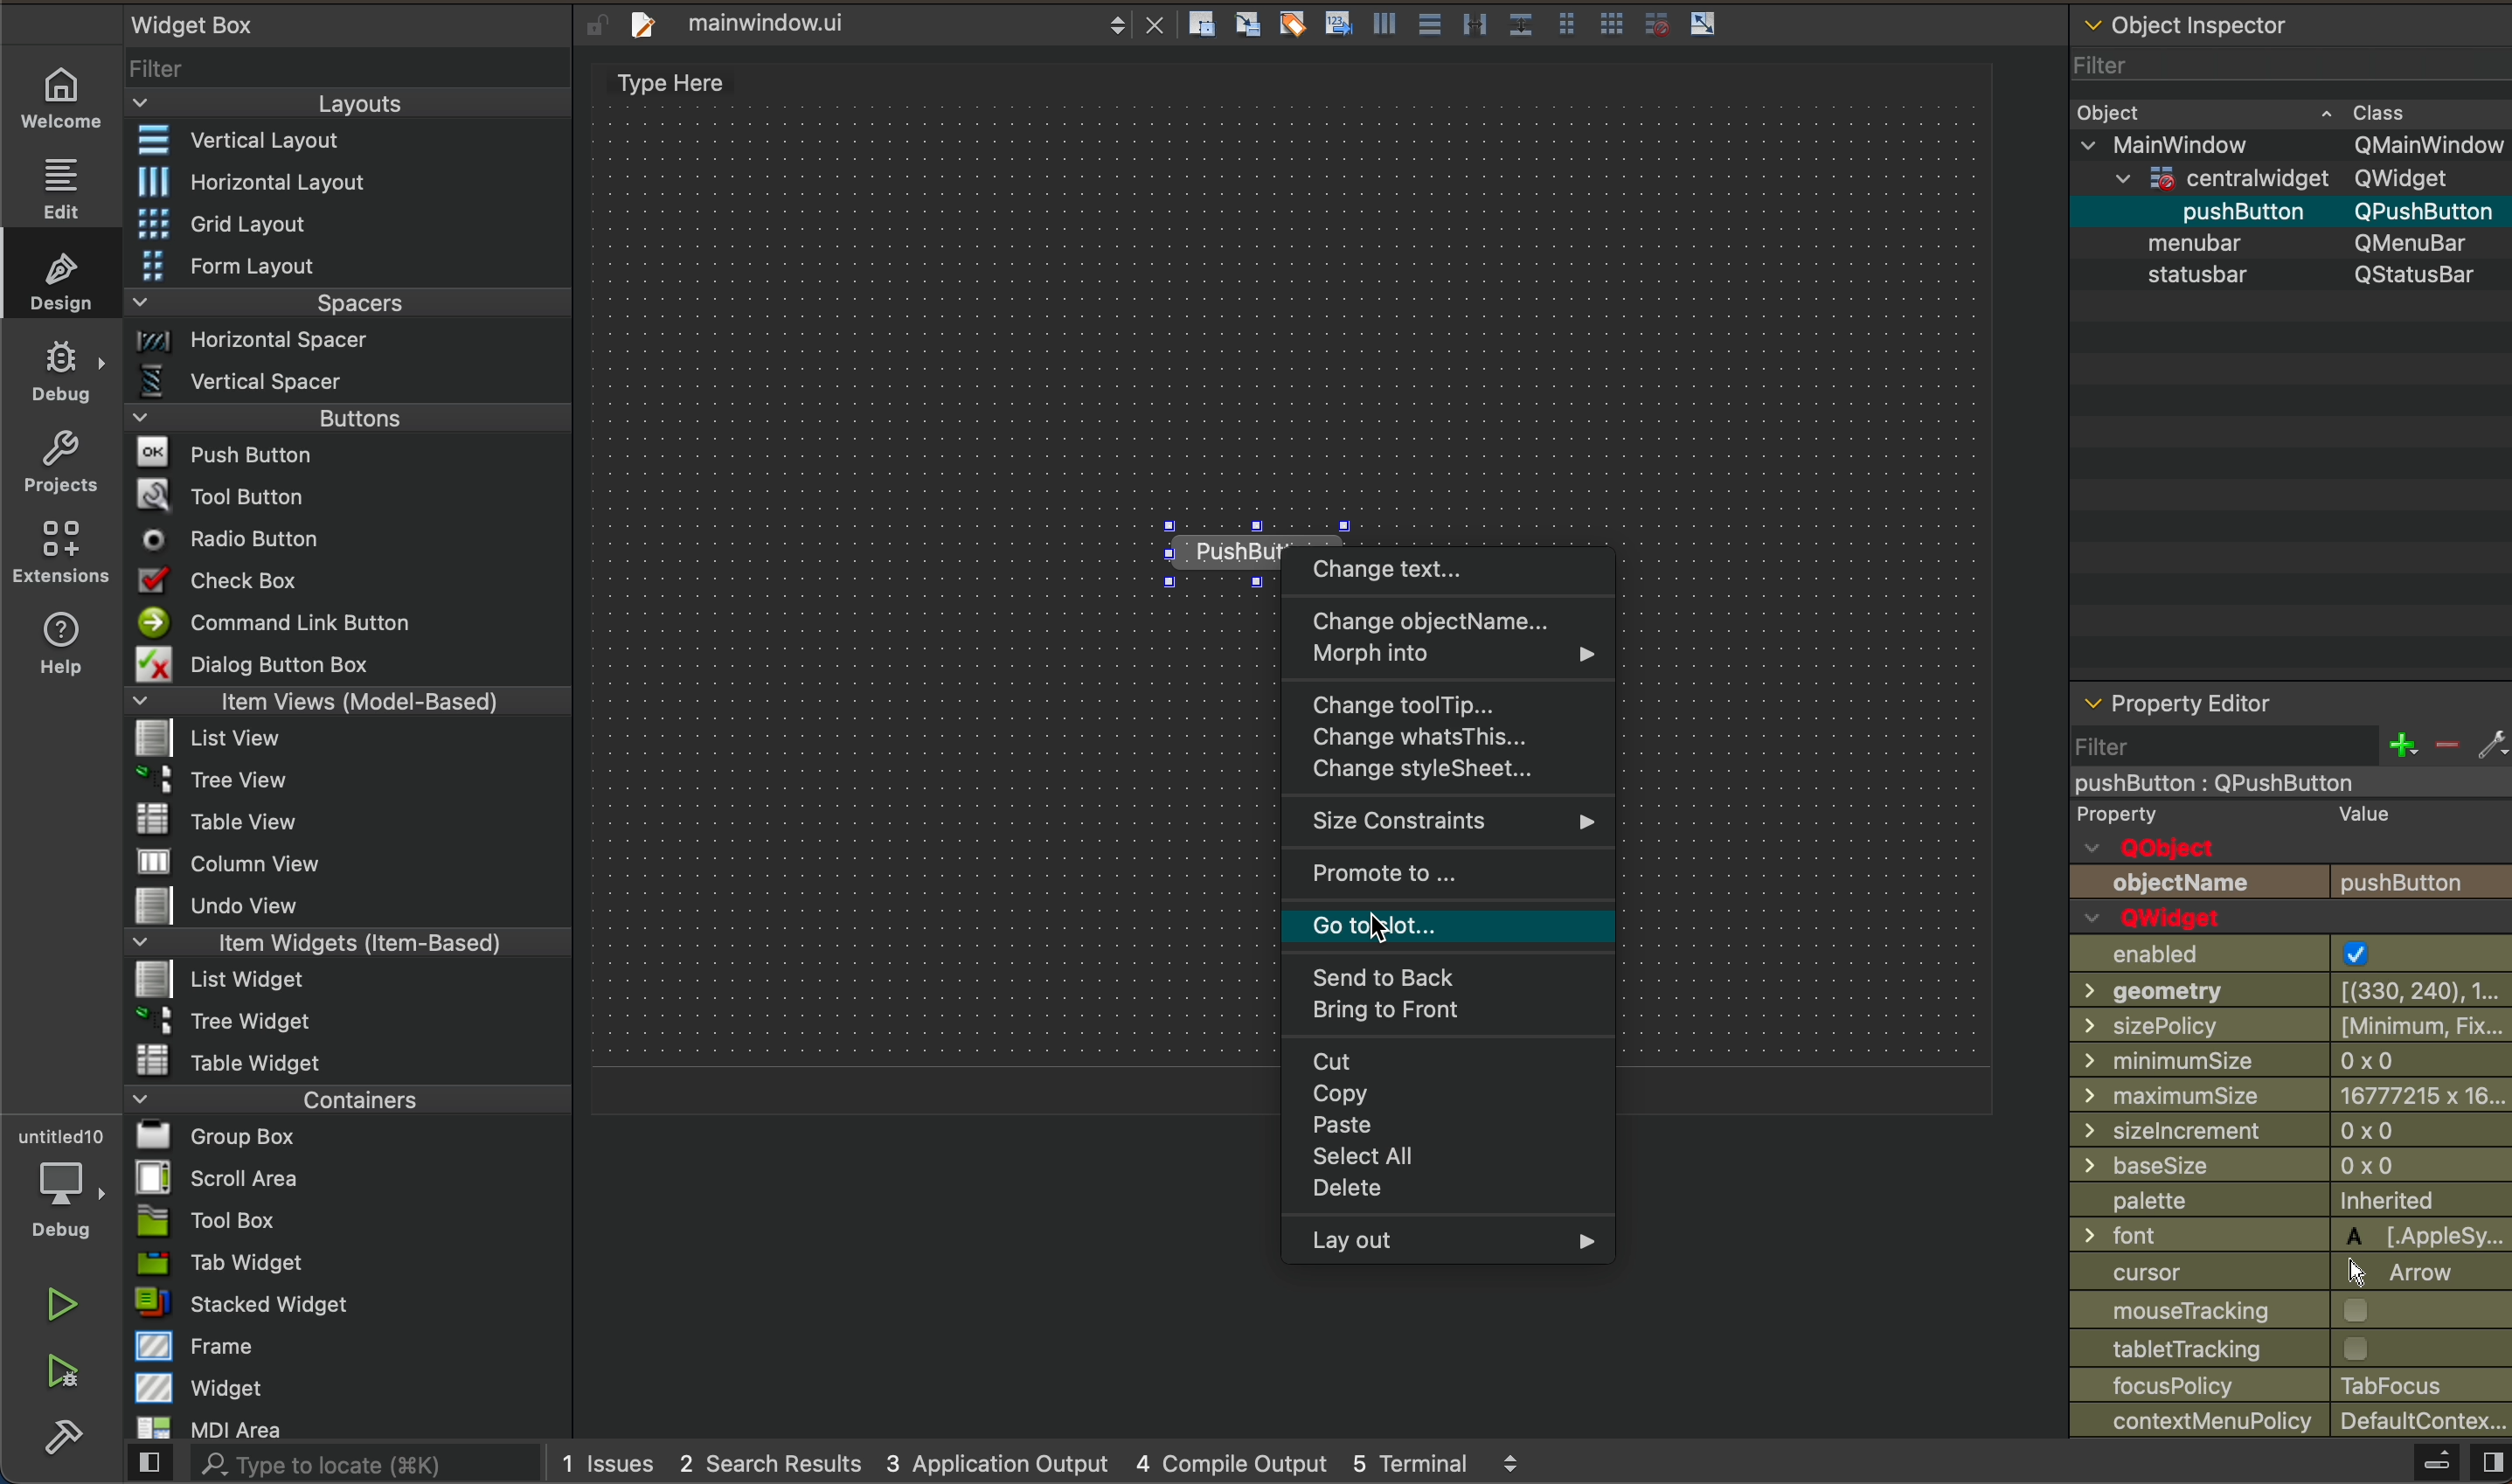  Describe the element at coordinates (2292, 1310) in the screenshot. I see `mouse` at that location.